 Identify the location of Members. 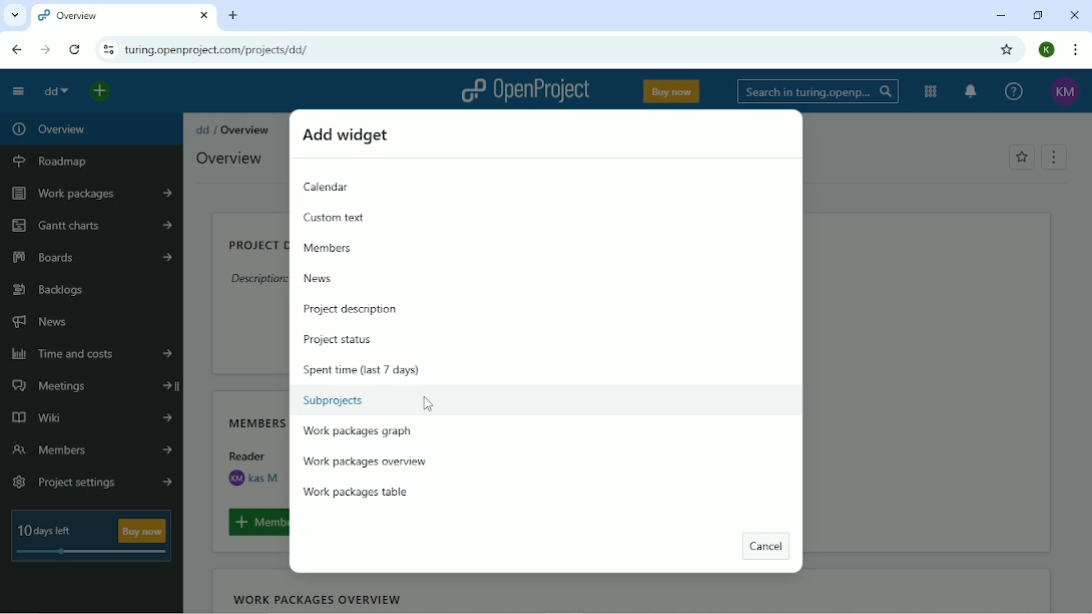
(93, 451).